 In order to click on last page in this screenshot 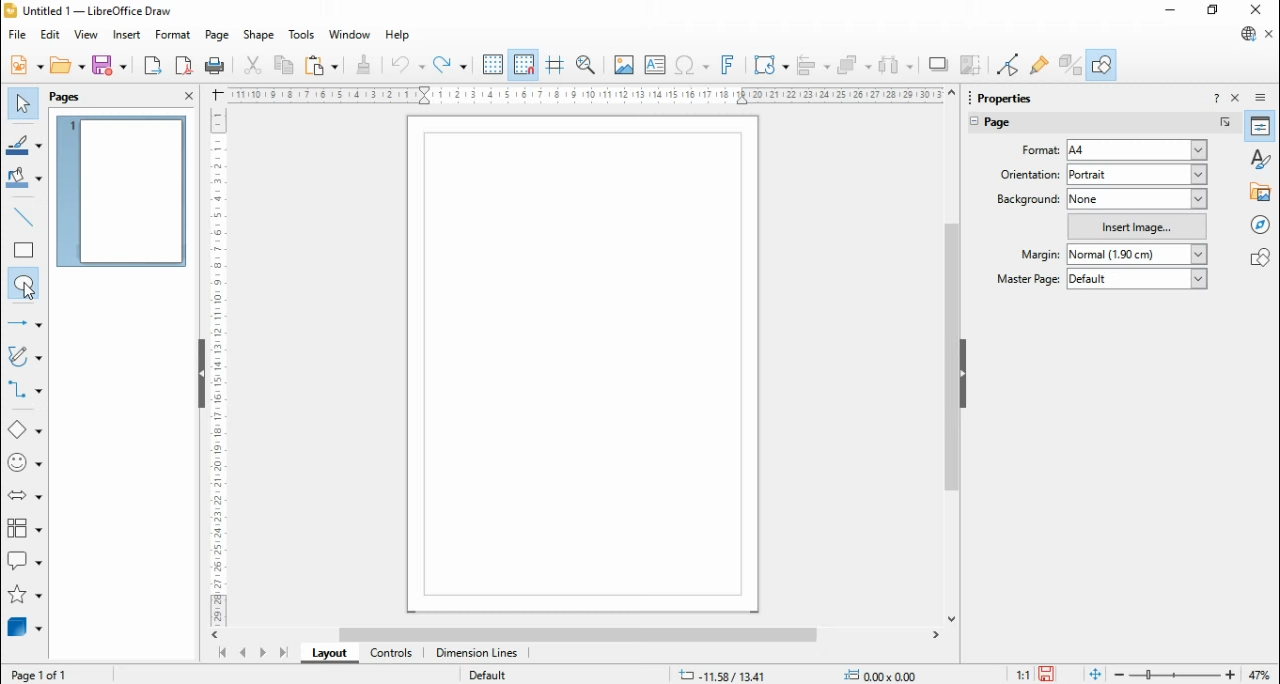, I will do `click(283, 653)`.